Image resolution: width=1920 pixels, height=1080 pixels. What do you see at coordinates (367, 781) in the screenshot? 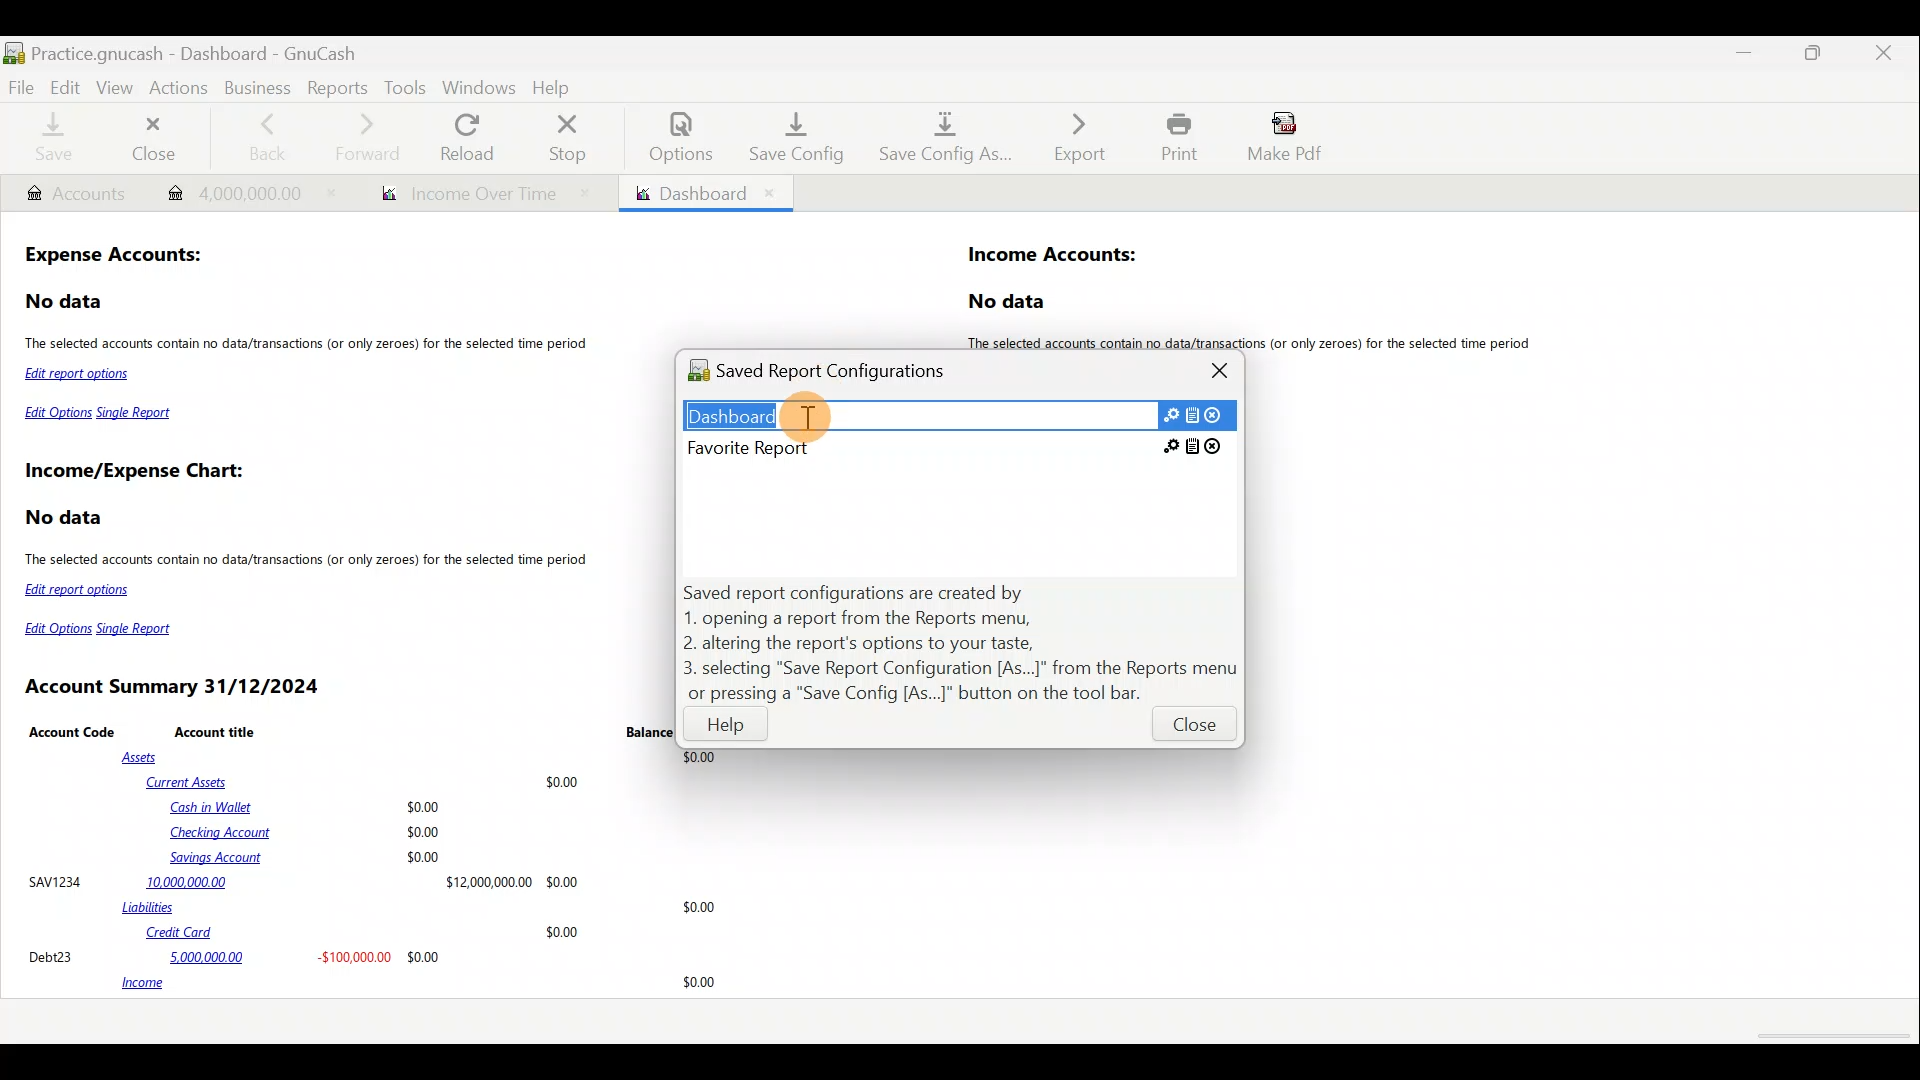
I see `Current Assets $0.00` at bounding box center [367, 781].